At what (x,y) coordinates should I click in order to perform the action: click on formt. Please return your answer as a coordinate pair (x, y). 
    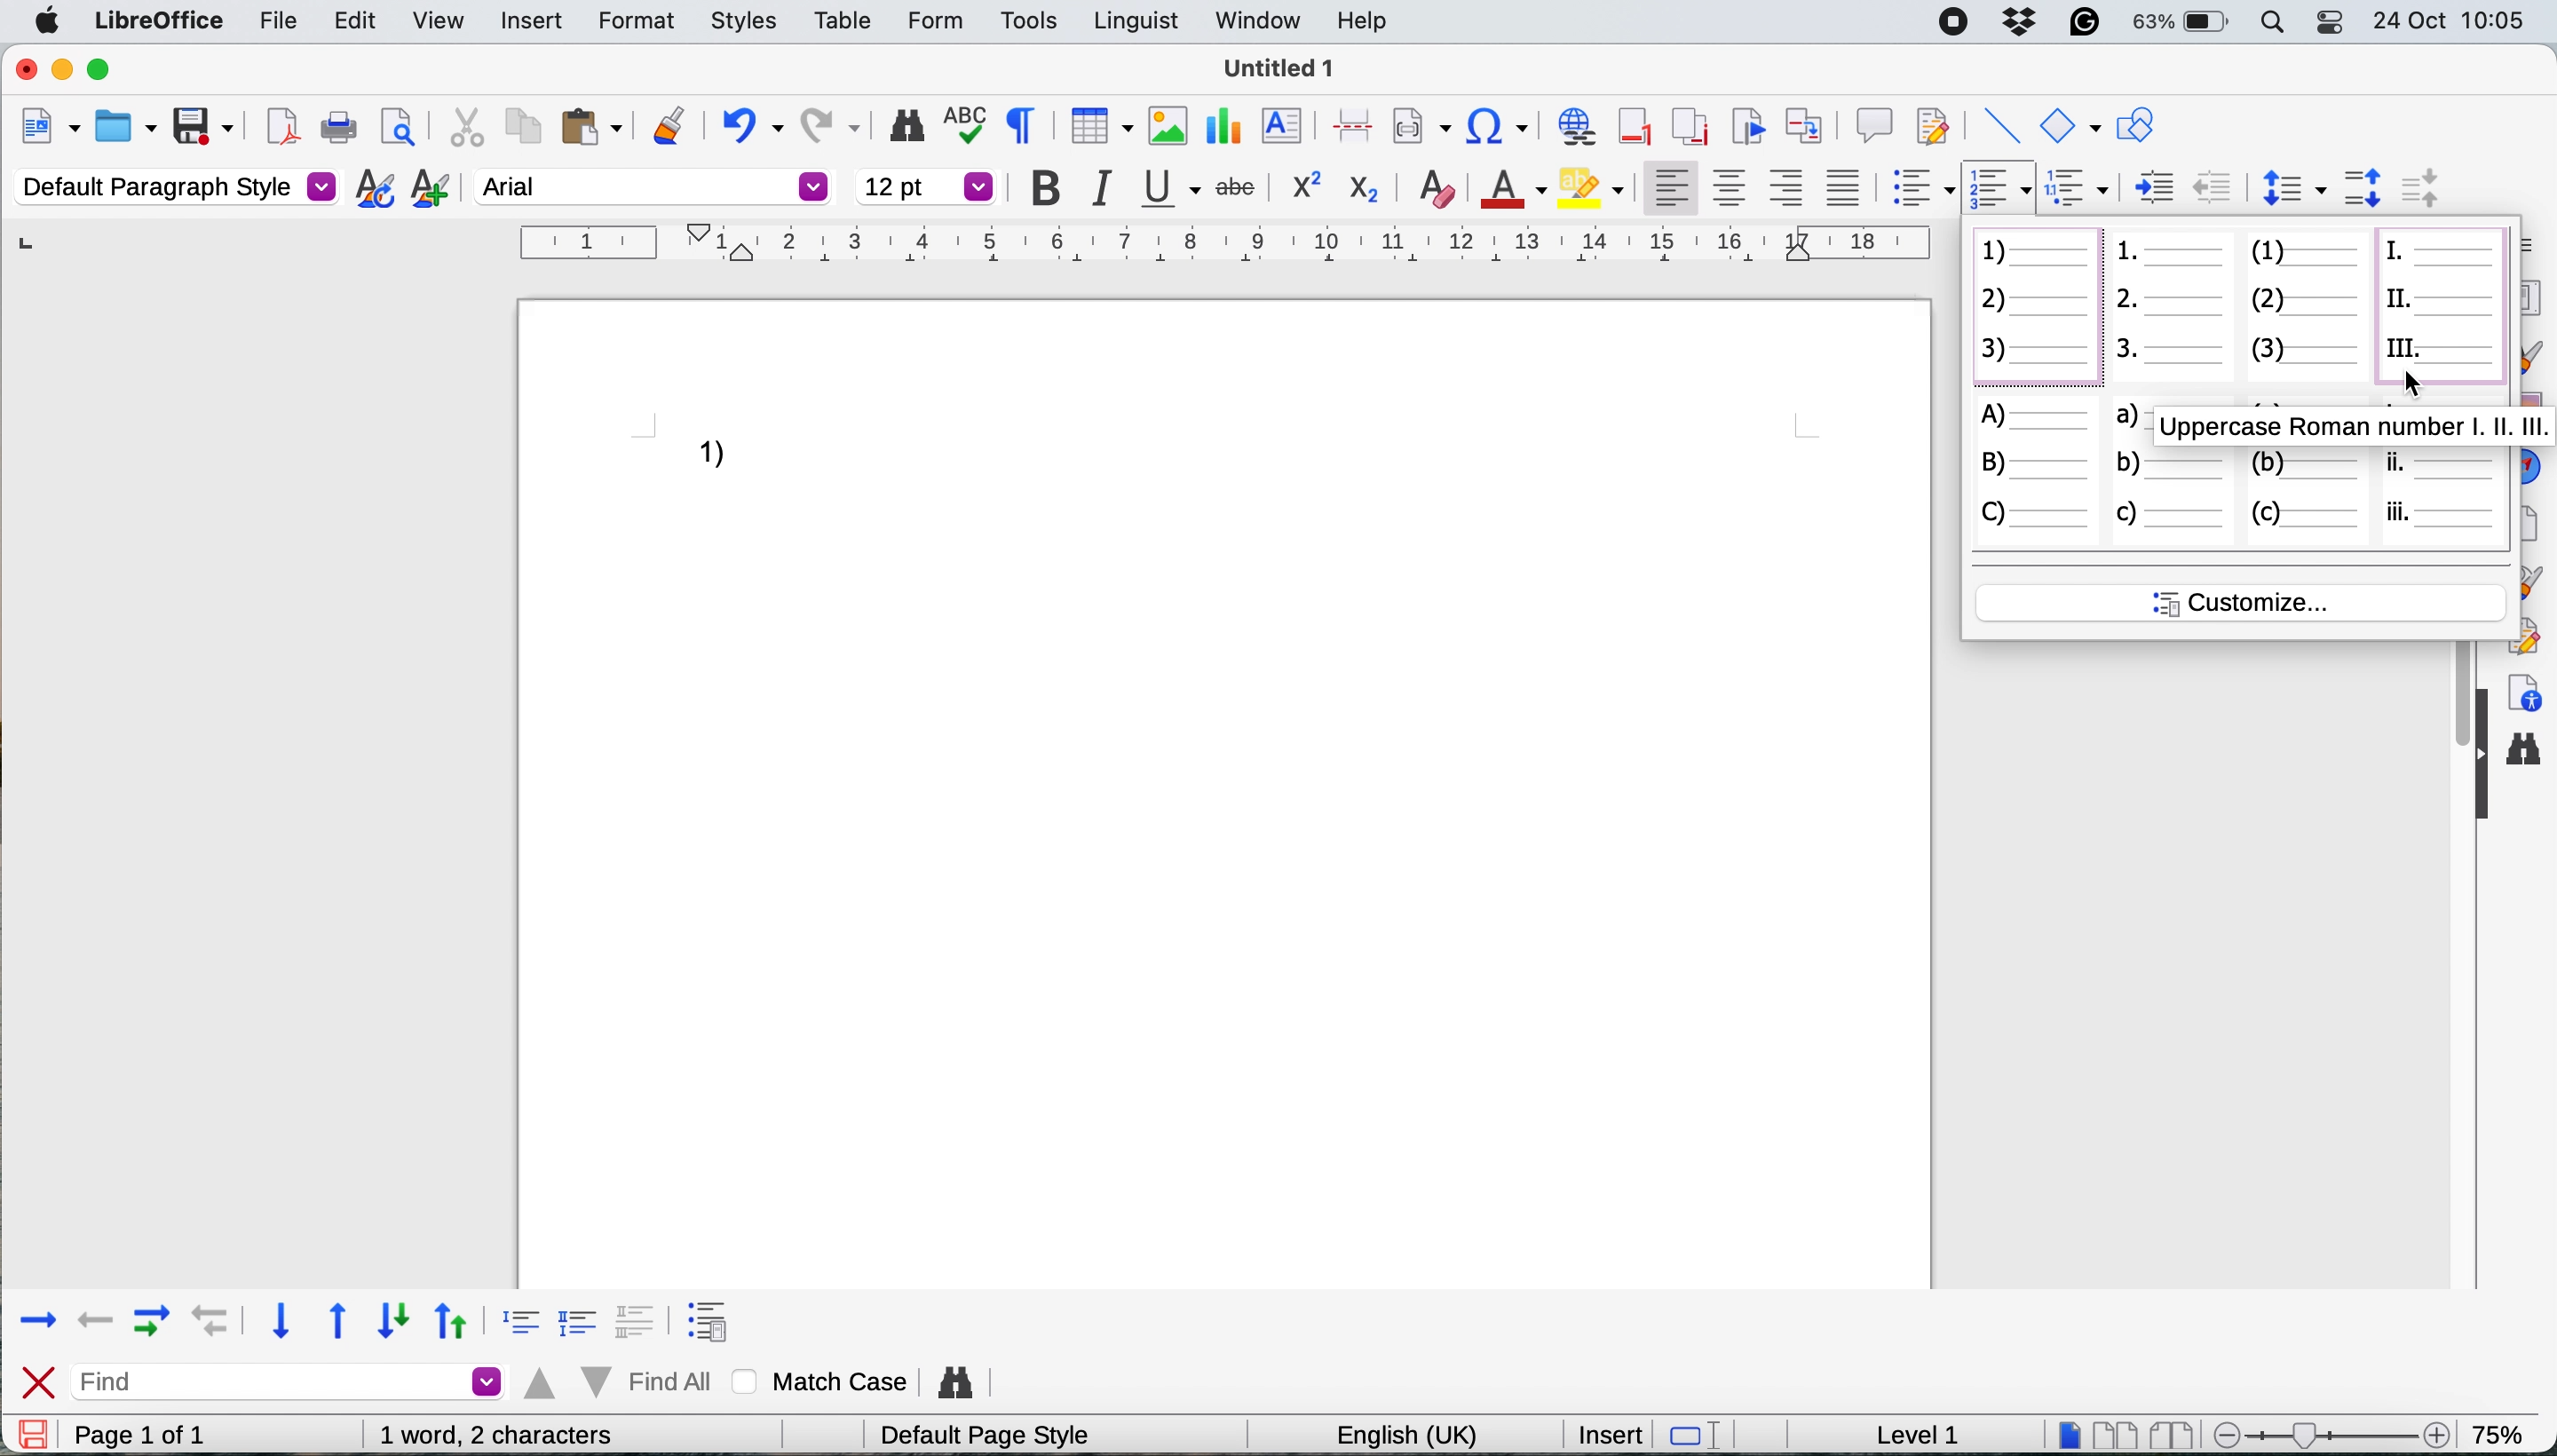
    Looking at the image, I should click on (632, 23).